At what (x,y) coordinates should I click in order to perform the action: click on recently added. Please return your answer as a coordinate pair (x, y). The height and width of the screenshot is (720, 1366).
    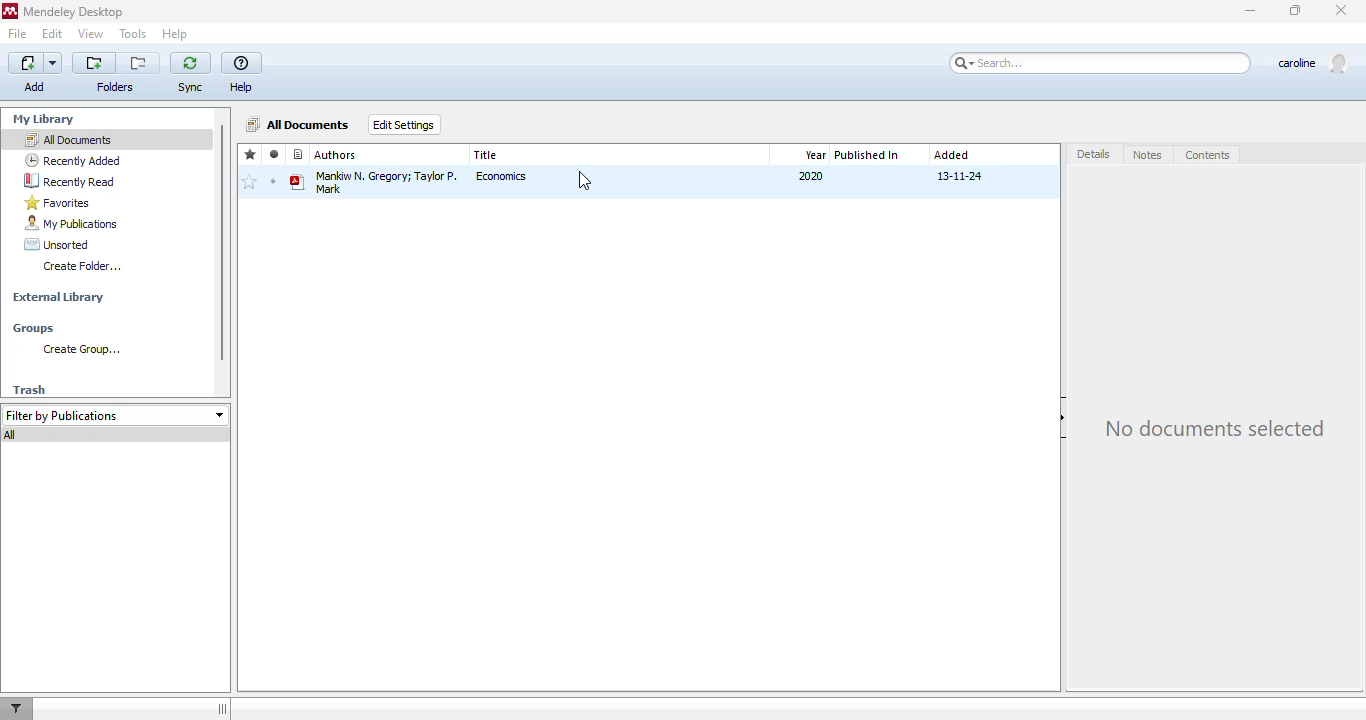
    Looking at the image, I should click on (73, 160).